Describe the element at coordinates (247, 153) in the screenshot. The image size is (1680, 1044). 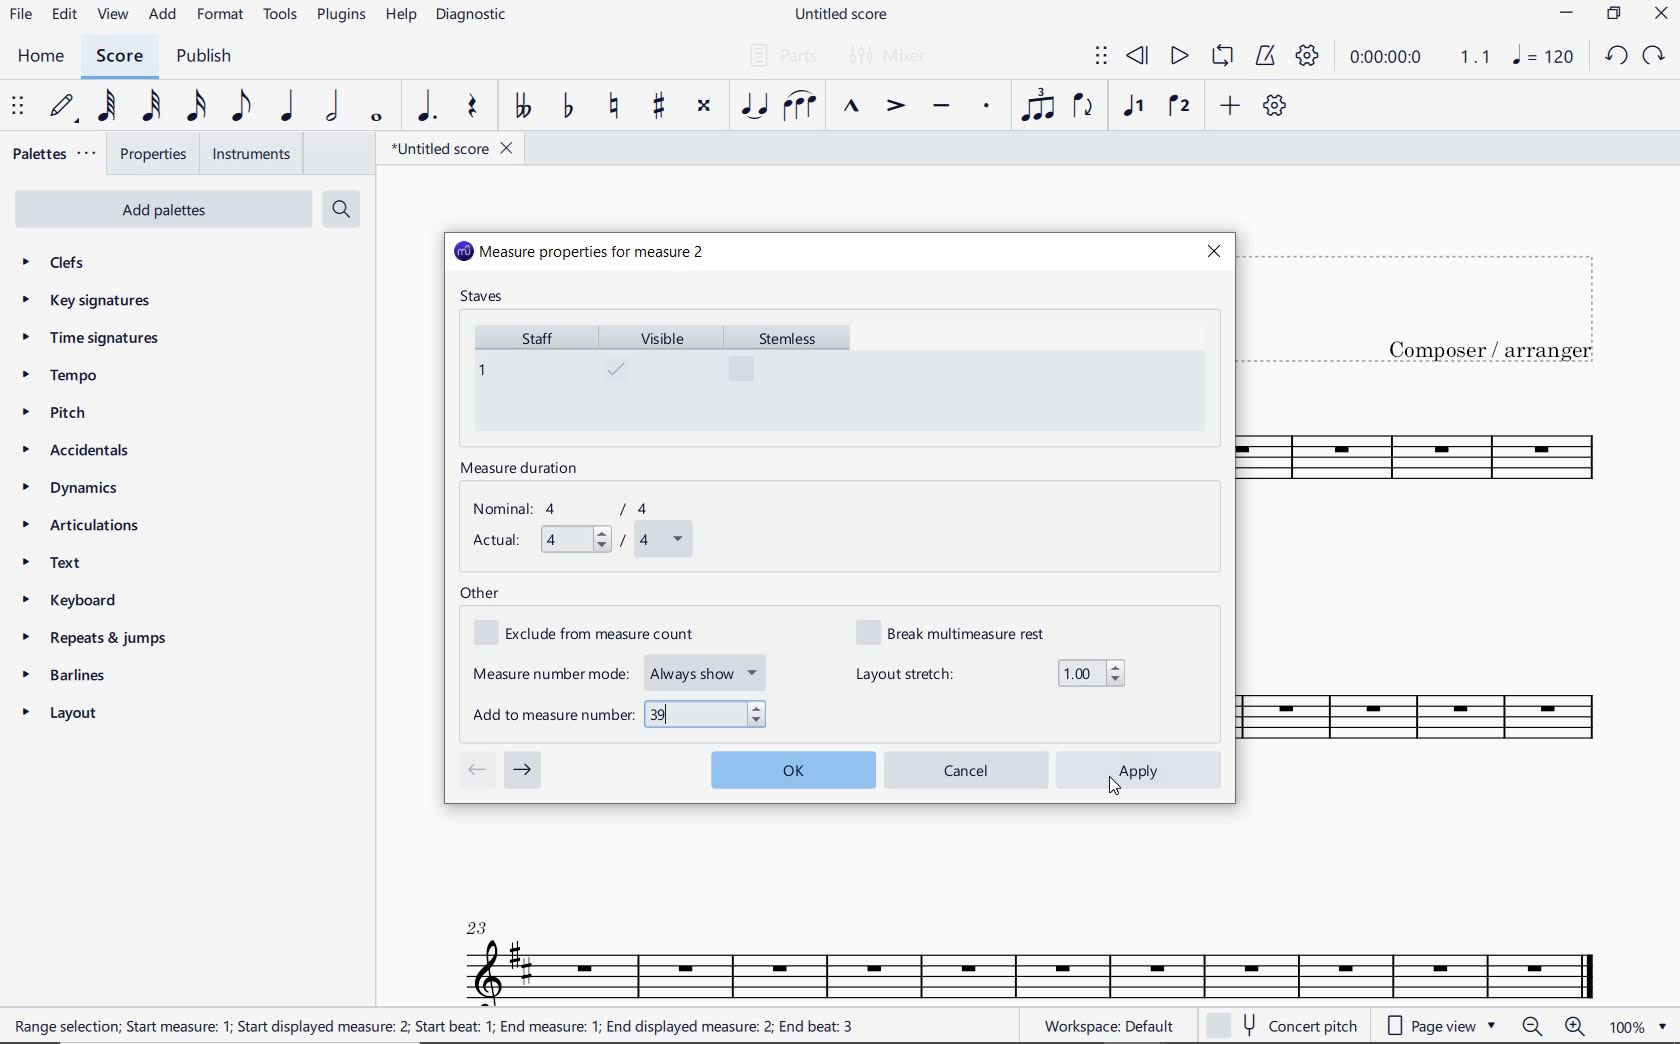
I see `INSTRUMENTS` at that location.